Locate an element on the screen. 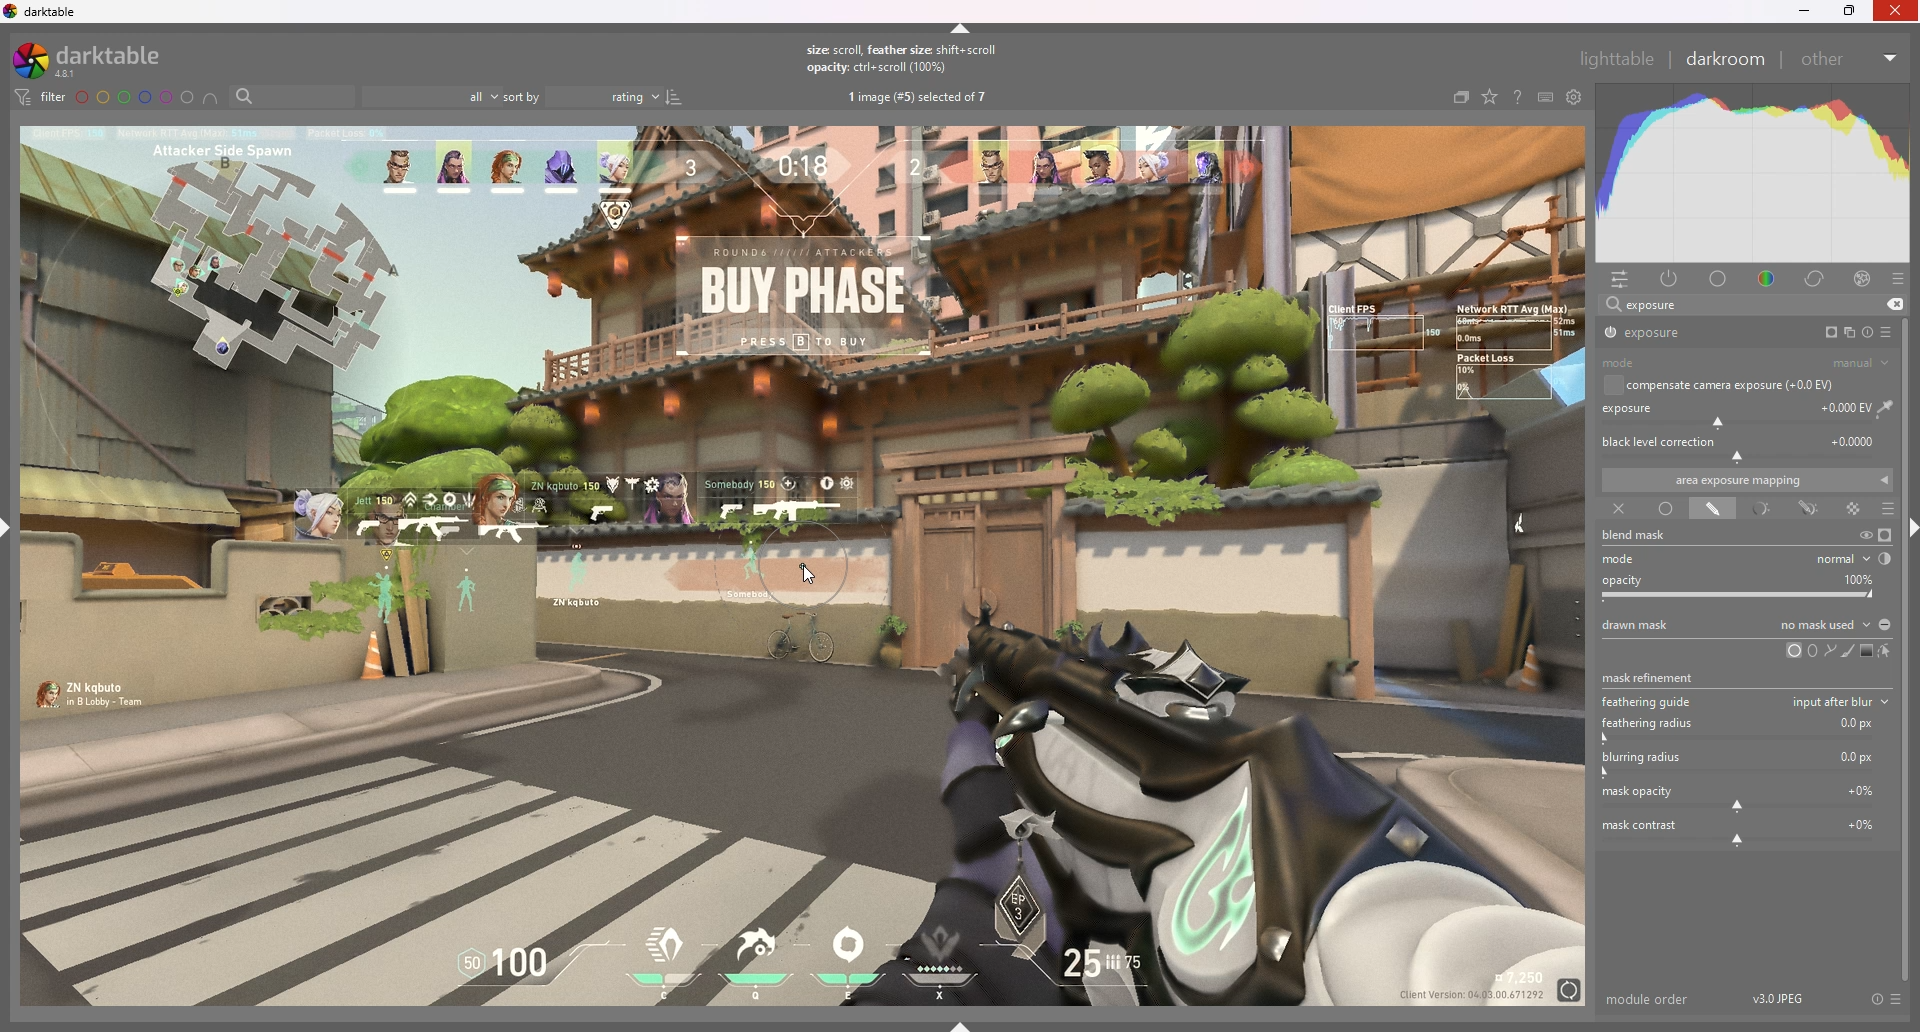 This screenshot has height=1032, width=1920. show and edit mask elements is located at coordinates (1886, 651).